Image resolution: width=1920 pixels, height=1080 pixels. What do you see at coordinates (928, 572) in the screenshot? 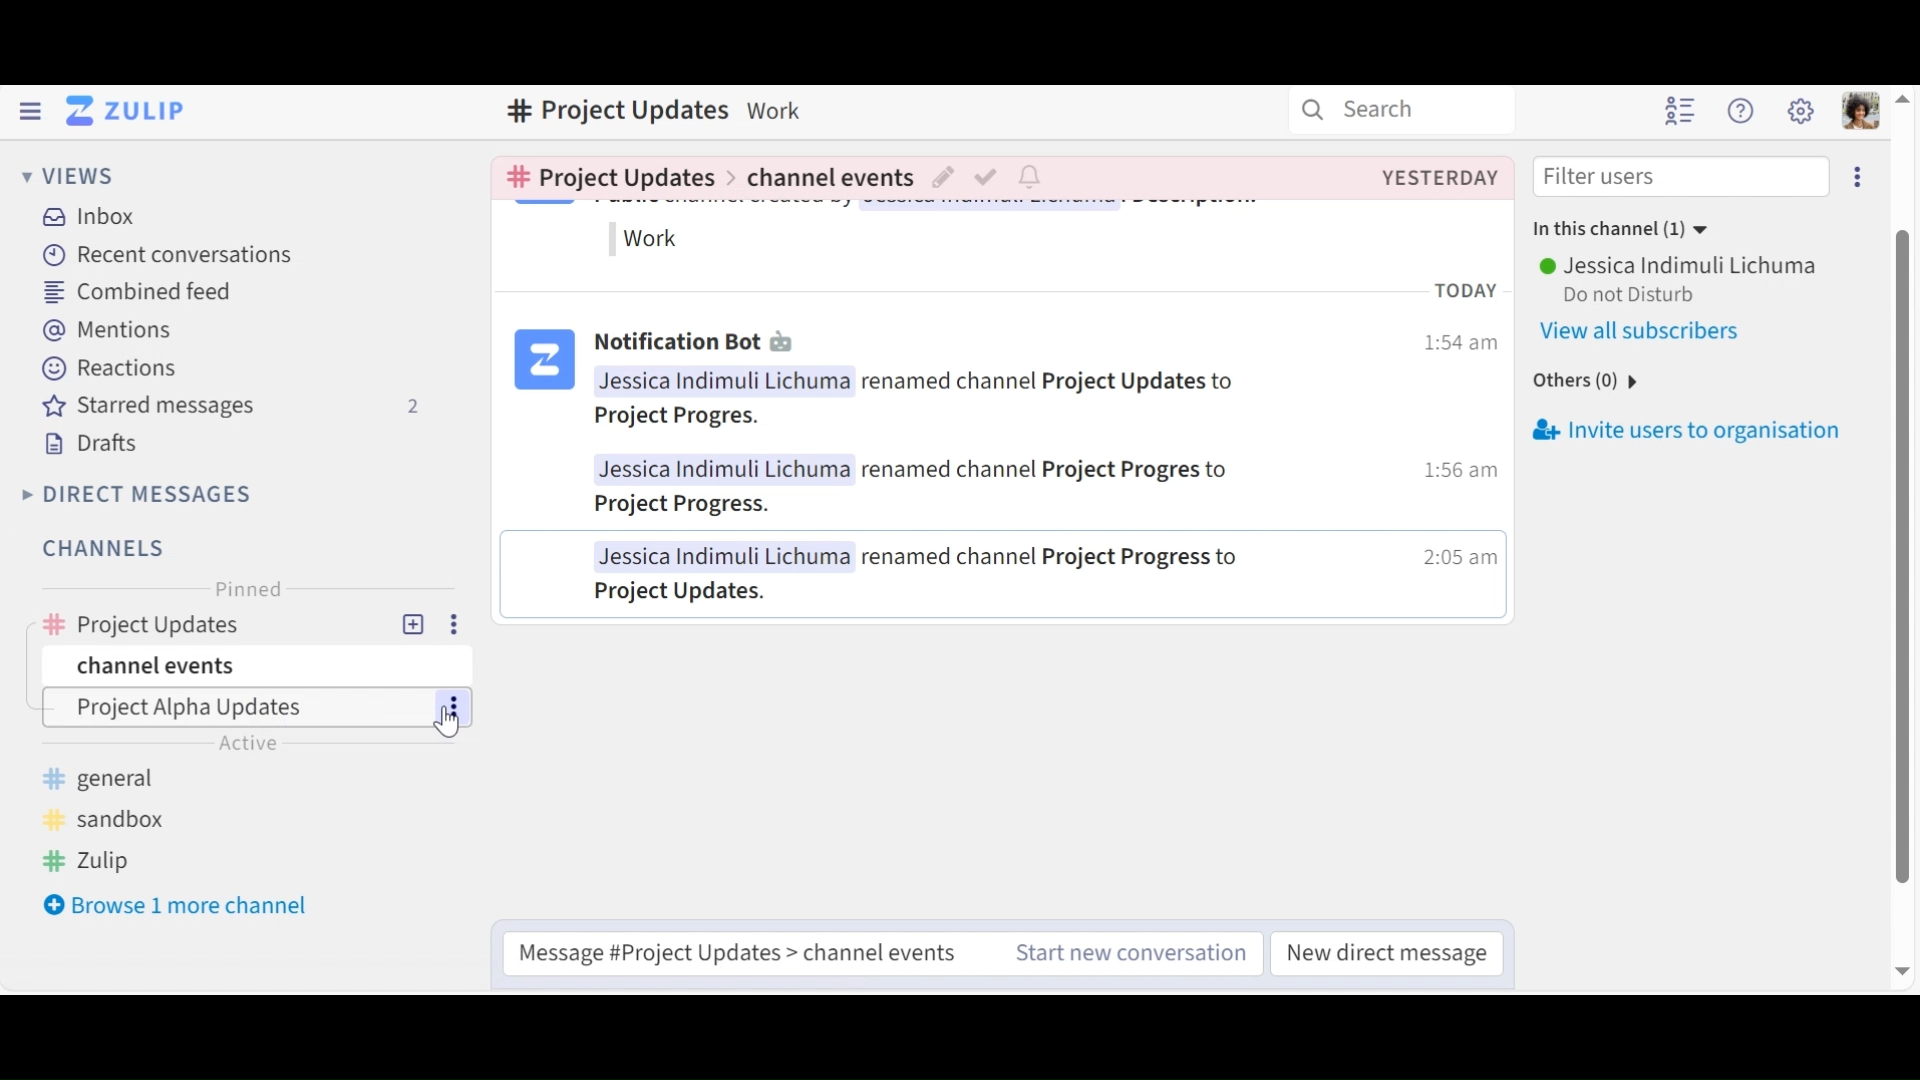
I see `Jessica Indimuli Lichuma renamed channel Project Progress to
Project Updates.` at bounding box center [928, 572].